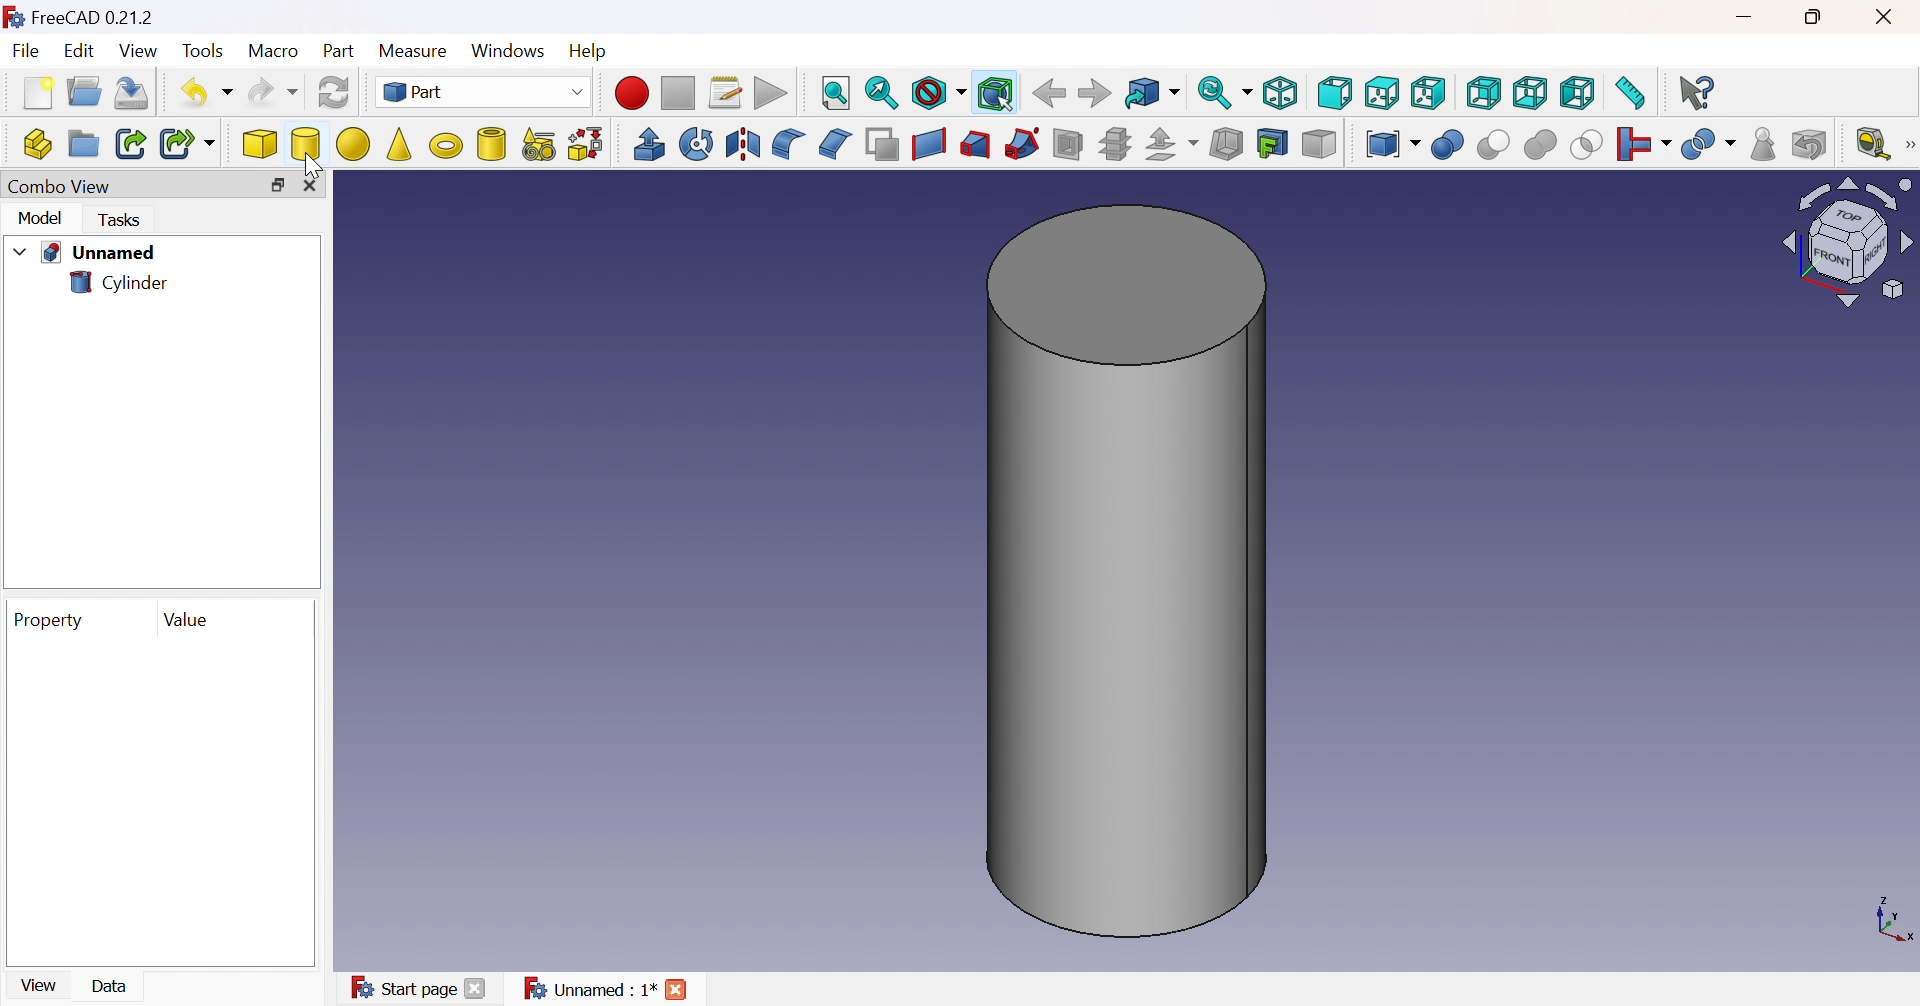 The width and height of the screenshot is (1920, 1006). What do you see at coordinates (418, 52) in the screenshot?
I see `Measure` at bounding box center [418, 52].